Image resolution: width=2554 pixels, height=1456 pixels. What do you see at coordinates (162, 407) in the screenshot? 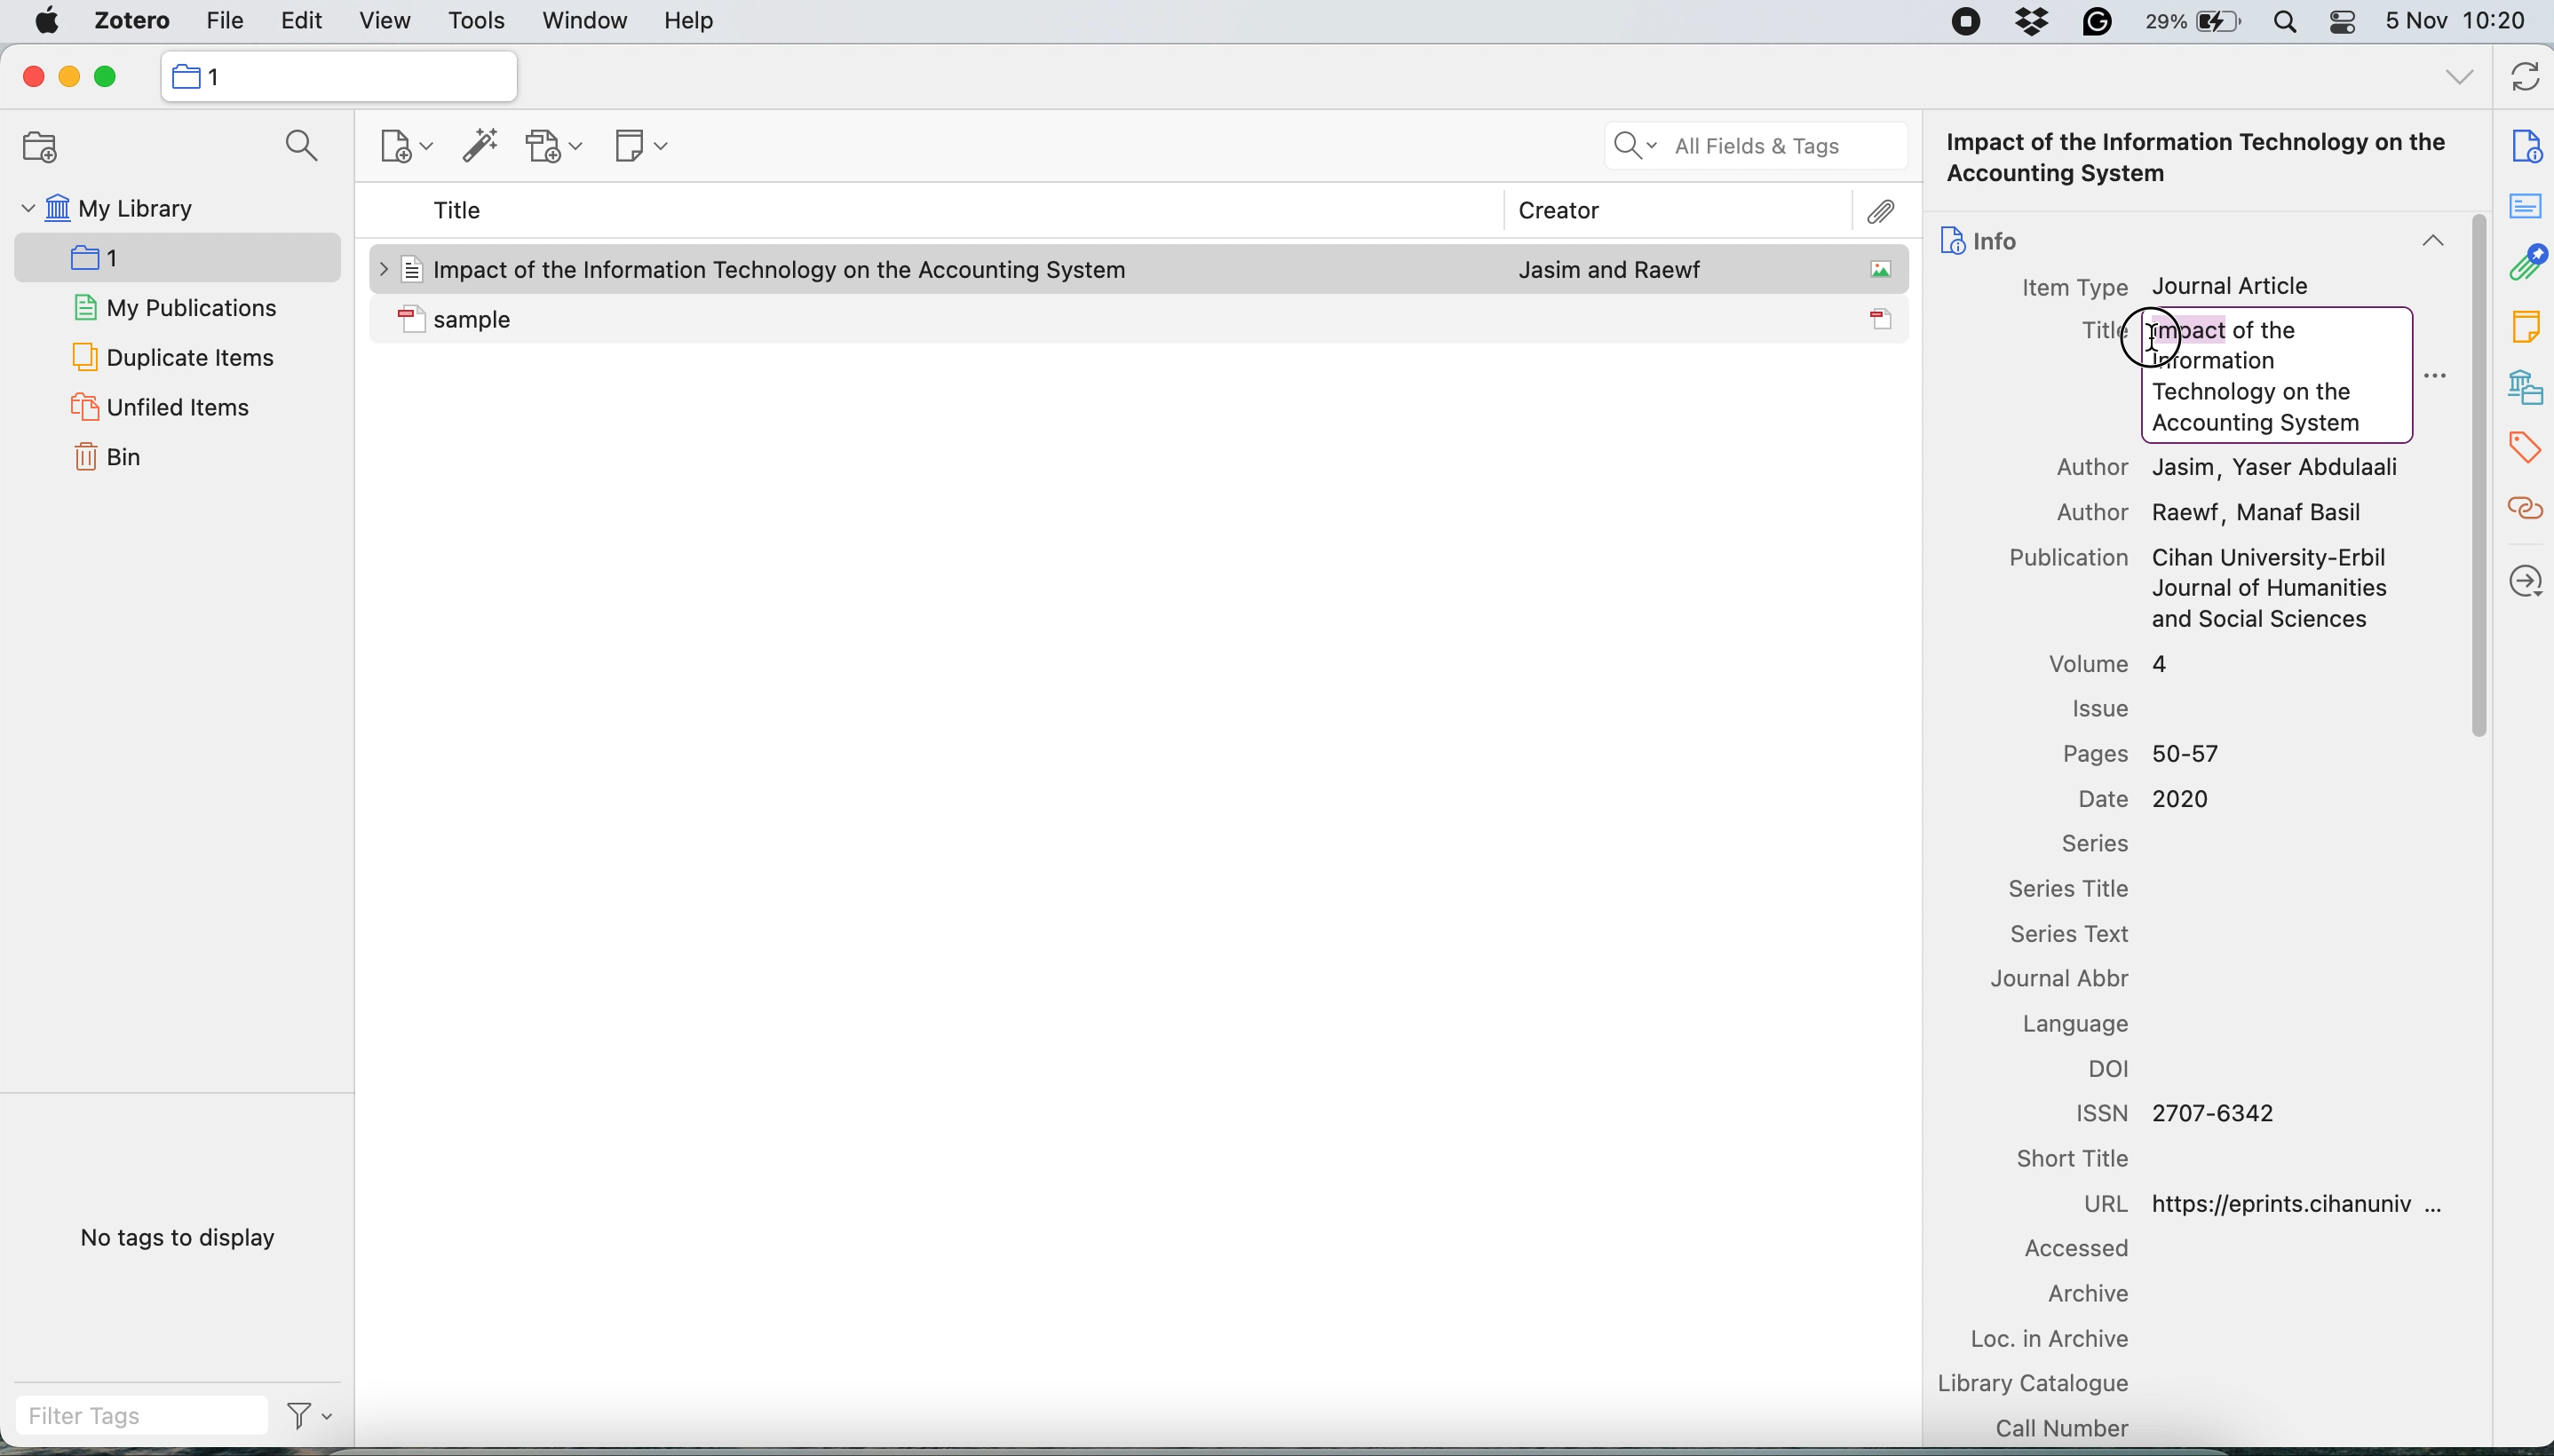
I see `unfiled items` at bounding box center [162, 407].